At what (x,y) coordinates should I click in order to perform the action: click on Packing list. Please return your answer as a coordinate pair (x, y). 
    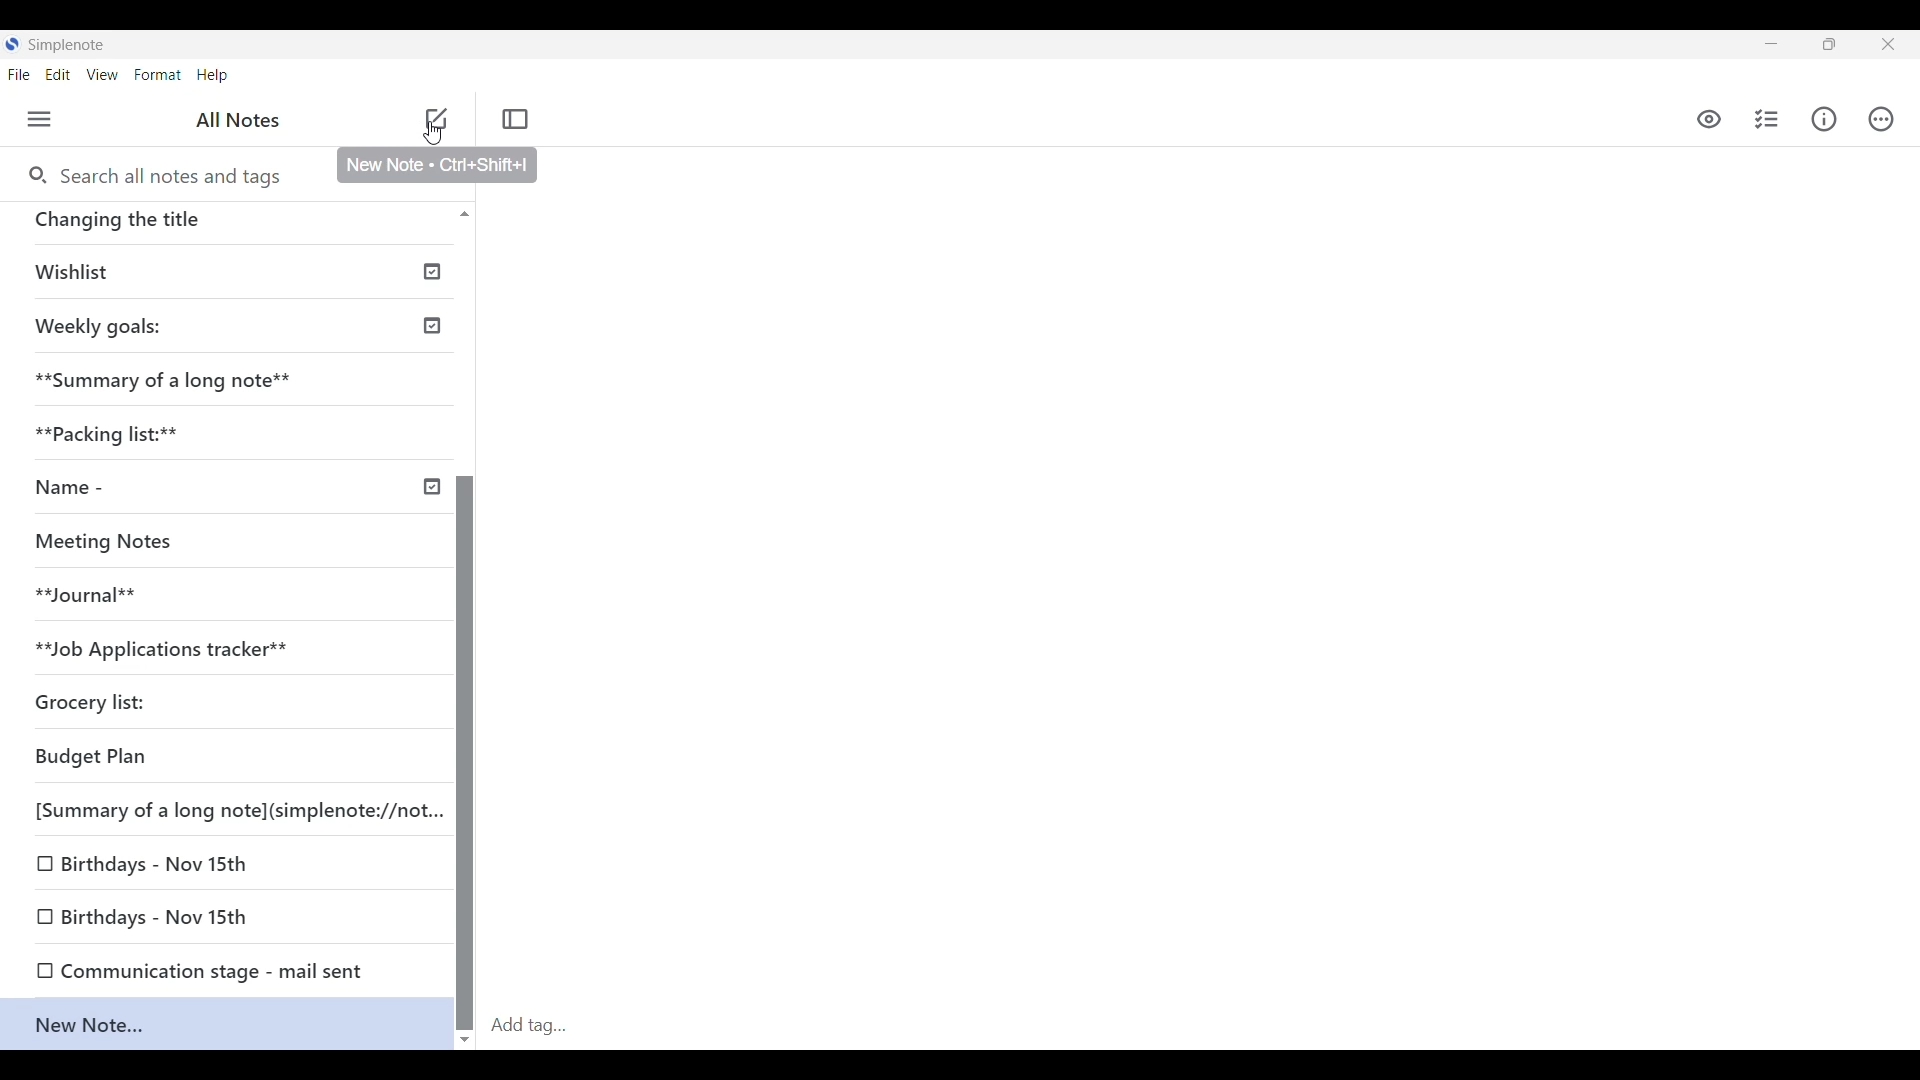
    Looking at the image, I should click on (114, 431).